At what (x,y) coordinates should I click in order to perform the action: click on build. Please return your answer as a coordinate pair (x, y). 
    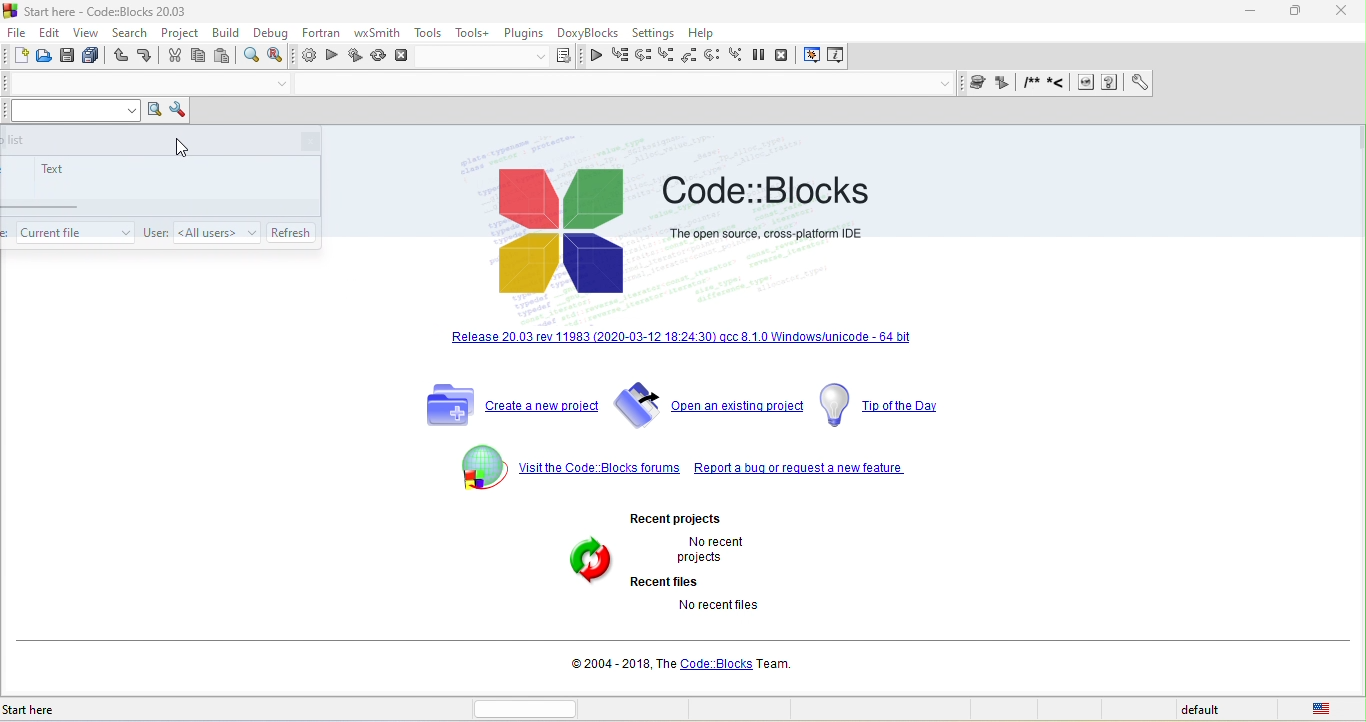
    Looking at the image, I should click on (228, 35).